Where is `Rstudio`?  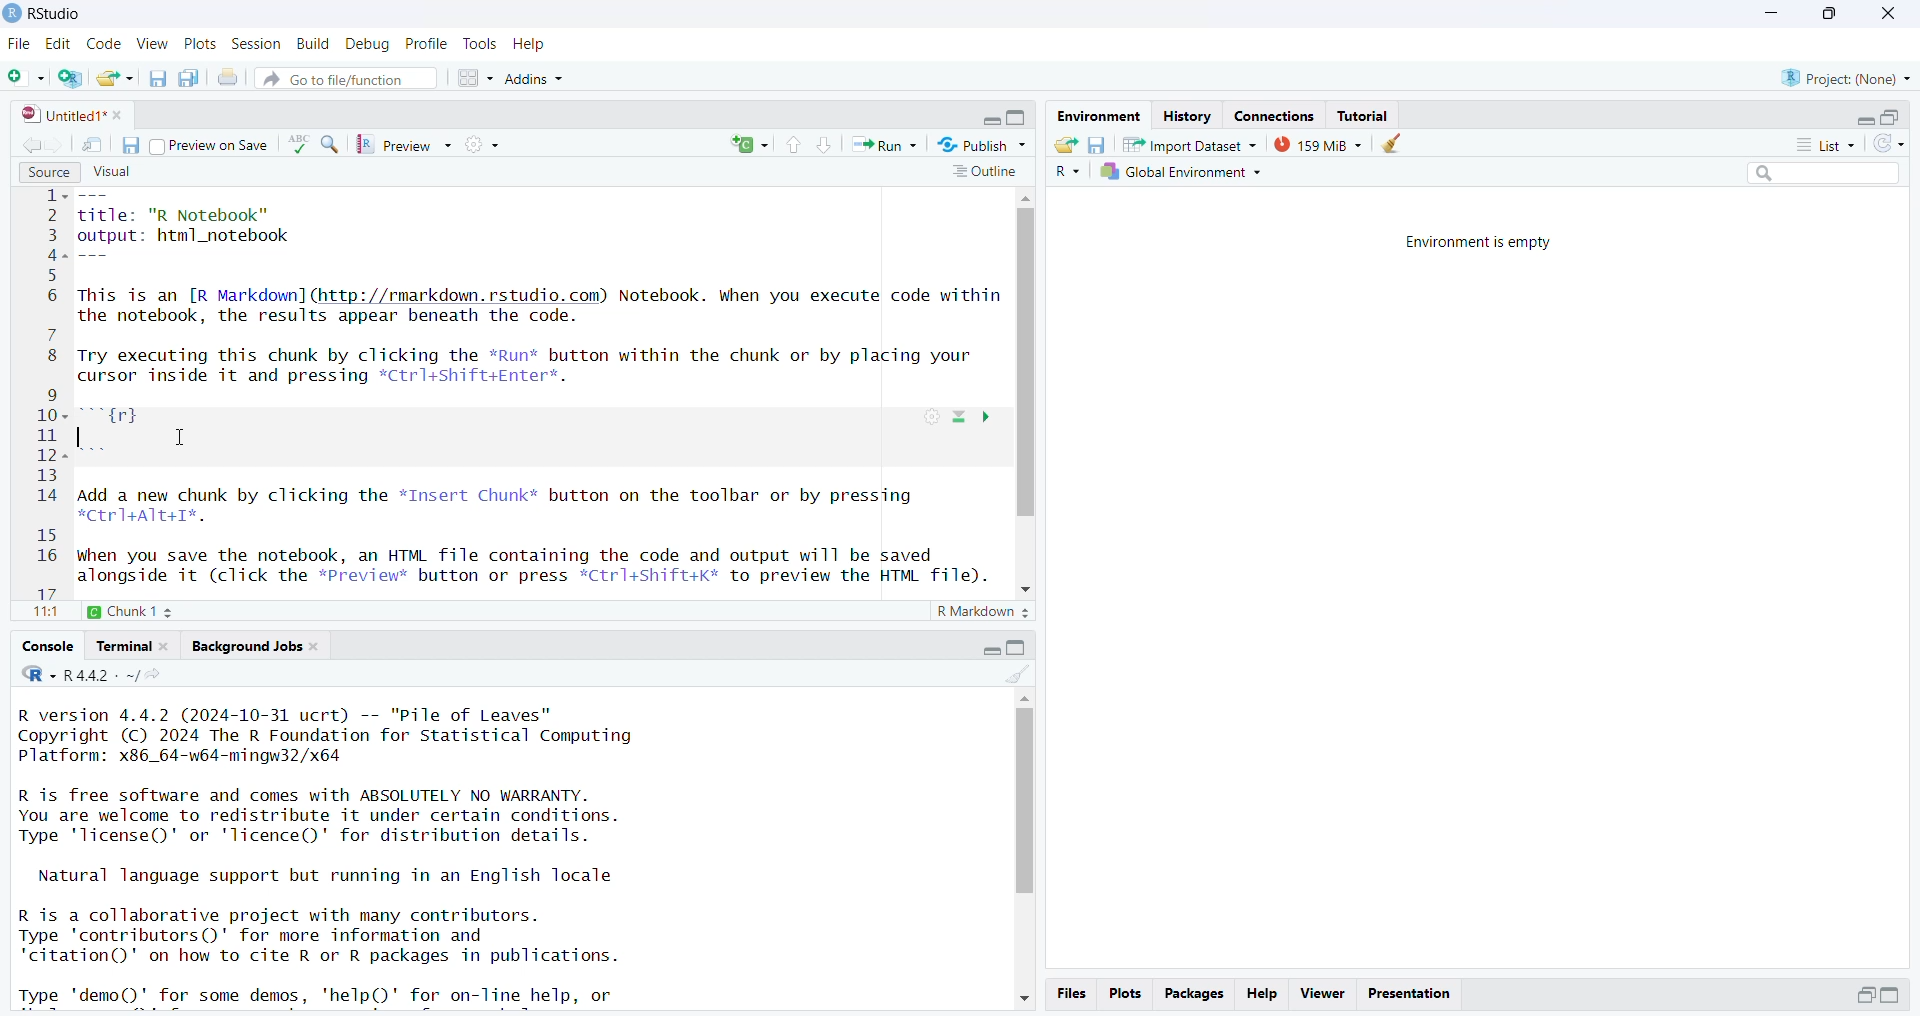 Rstudio is located at coordinates (44, 13).